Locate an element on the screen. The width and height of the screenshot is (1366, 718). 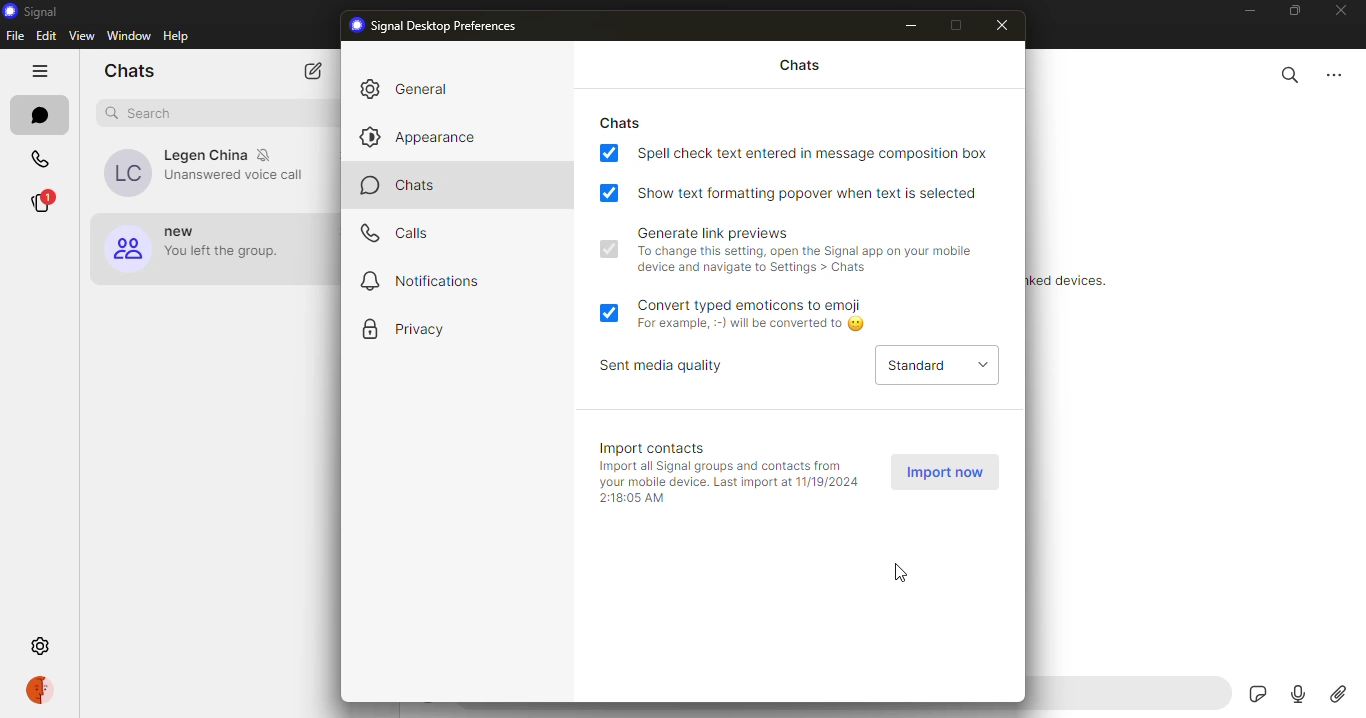
record is located at coordinates (1302, 695).